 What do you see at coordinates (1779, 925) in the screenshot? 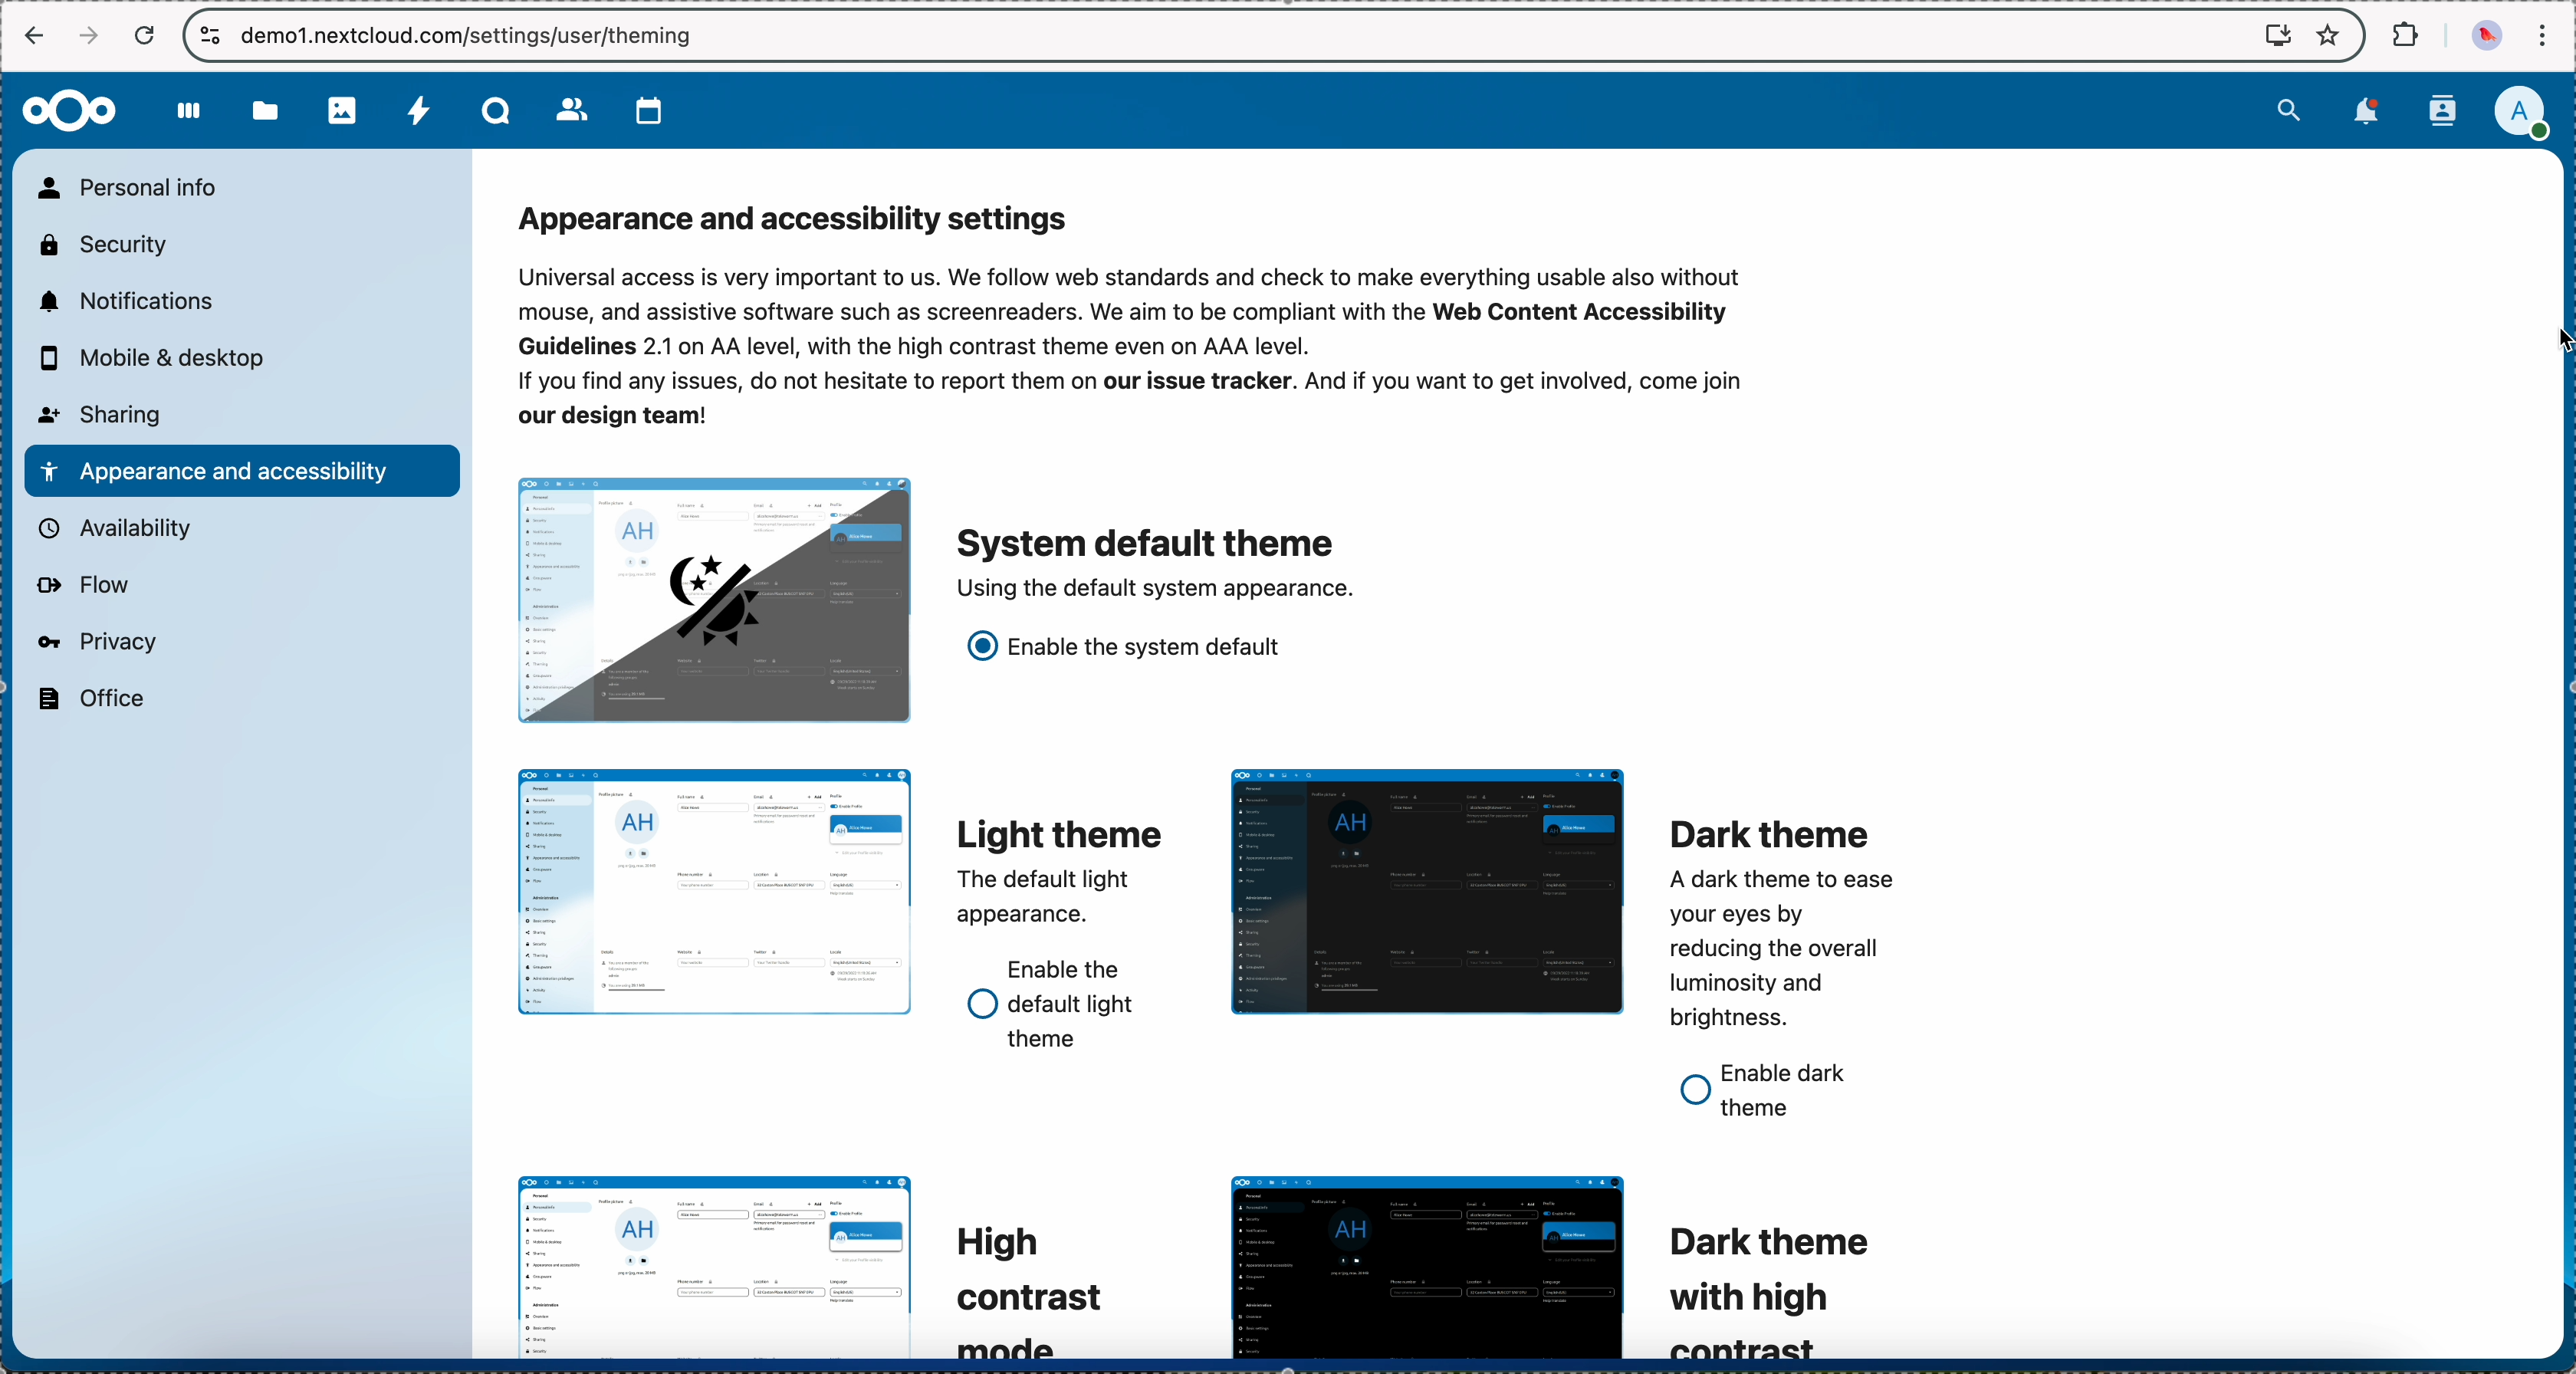
I see `dark theme` at bounding box center [1779, 925].